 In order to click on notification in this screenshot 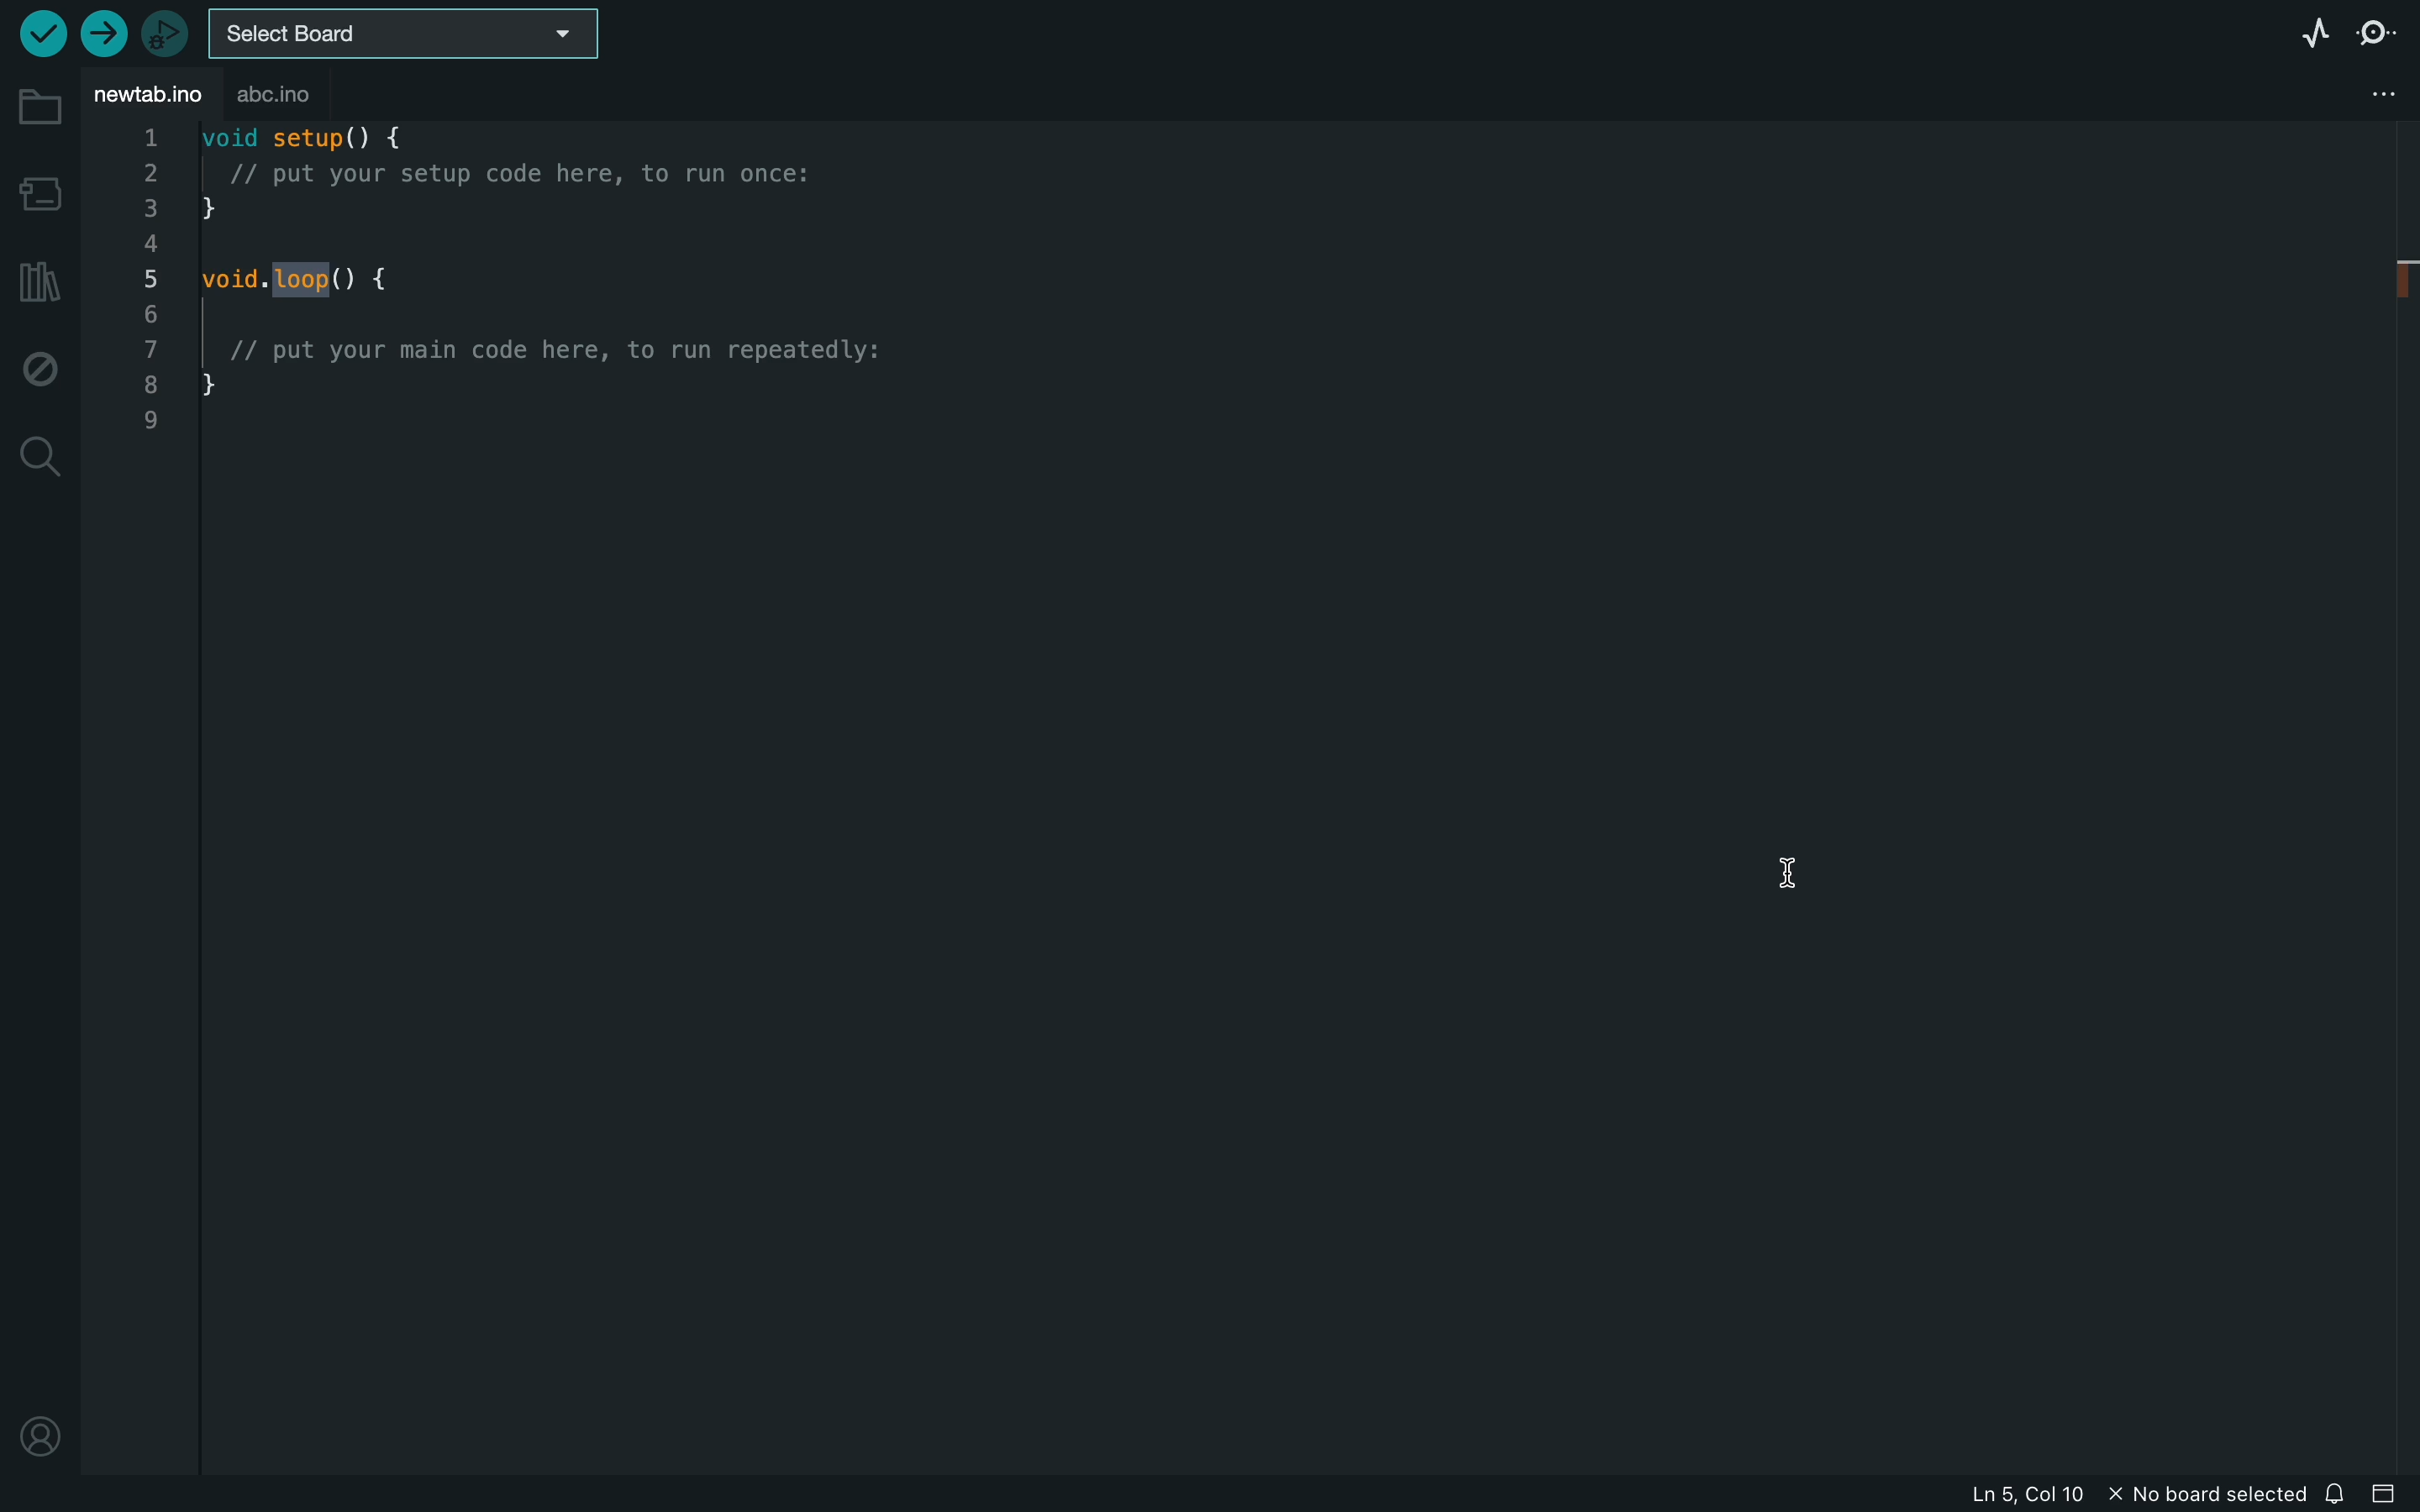, I will do `click(2340, 1495)`.